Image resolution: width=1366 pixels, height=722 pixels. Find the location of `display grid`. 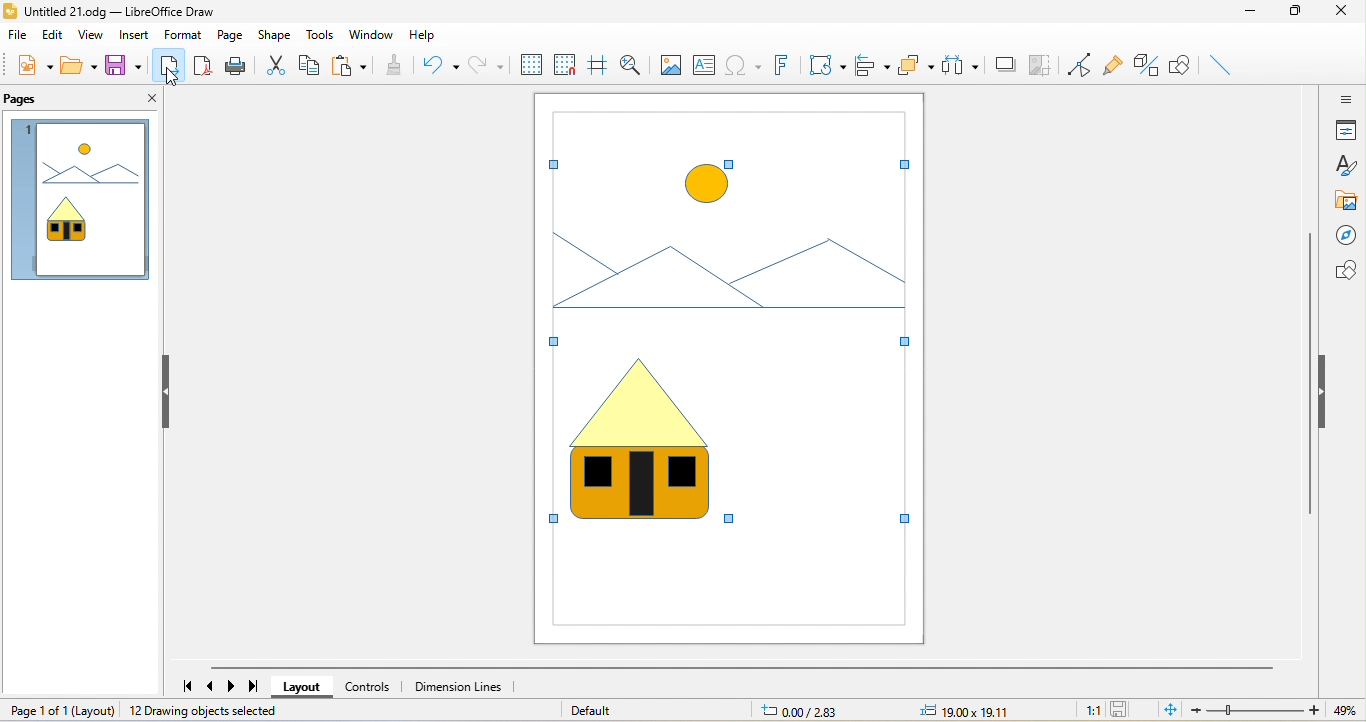

display grid is located at coordinates (529, 65).